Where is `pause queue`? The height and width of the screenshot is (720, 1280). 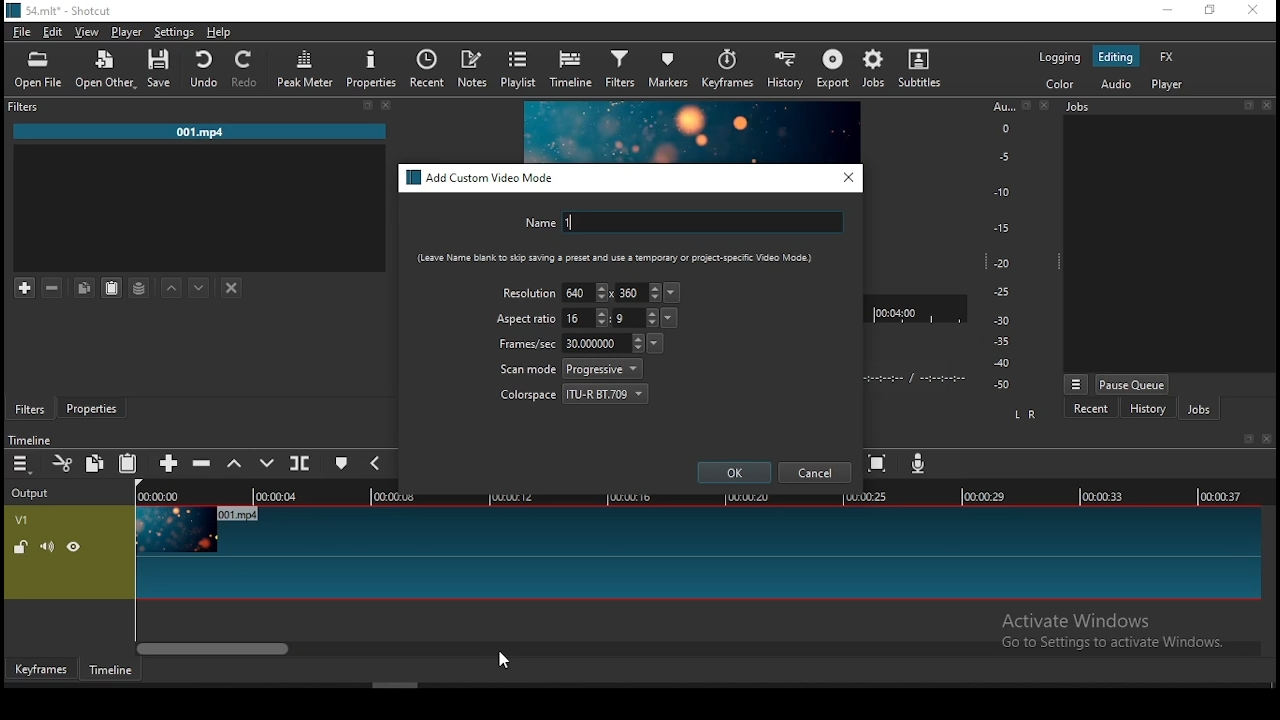
pause queue is located at coordinates (1132, 384).